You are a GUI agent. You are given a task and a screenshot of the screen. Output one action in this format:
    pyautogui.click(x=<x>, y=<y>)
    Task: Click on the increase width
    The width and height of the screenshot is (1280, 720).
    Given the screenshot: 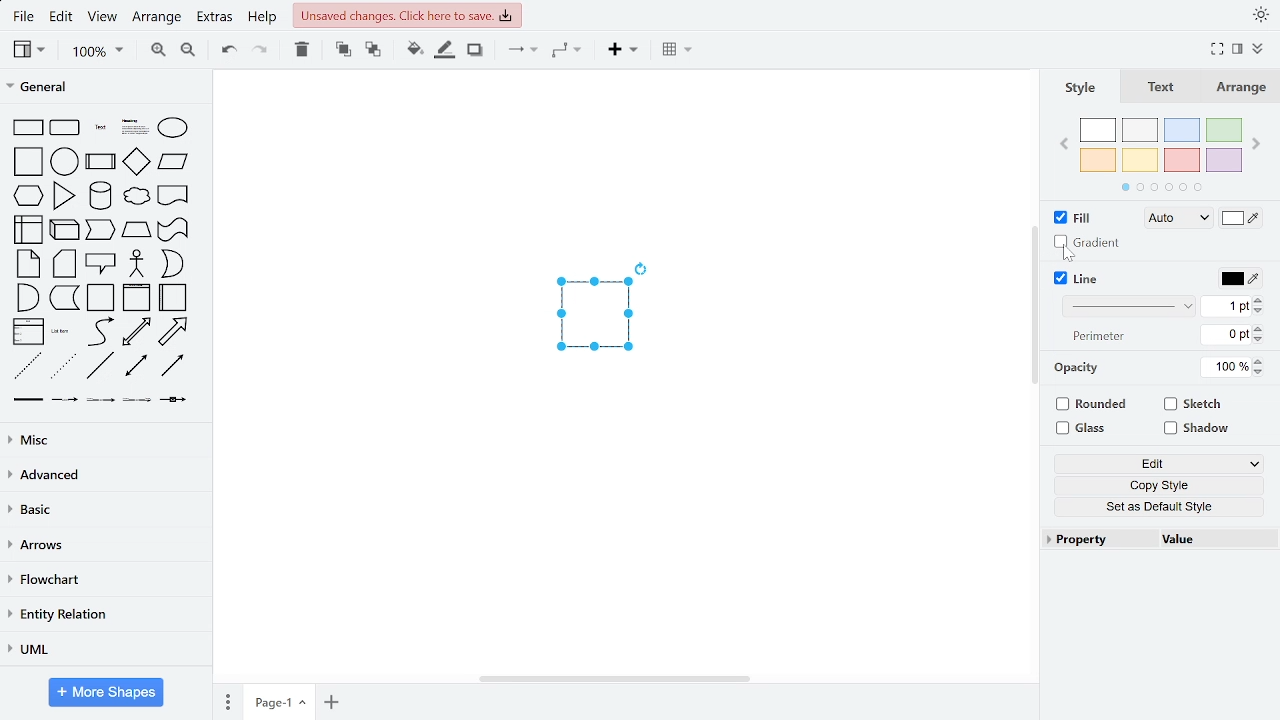 What is the action you would take?
    pyautogui.click(x=1261, y=329)
    